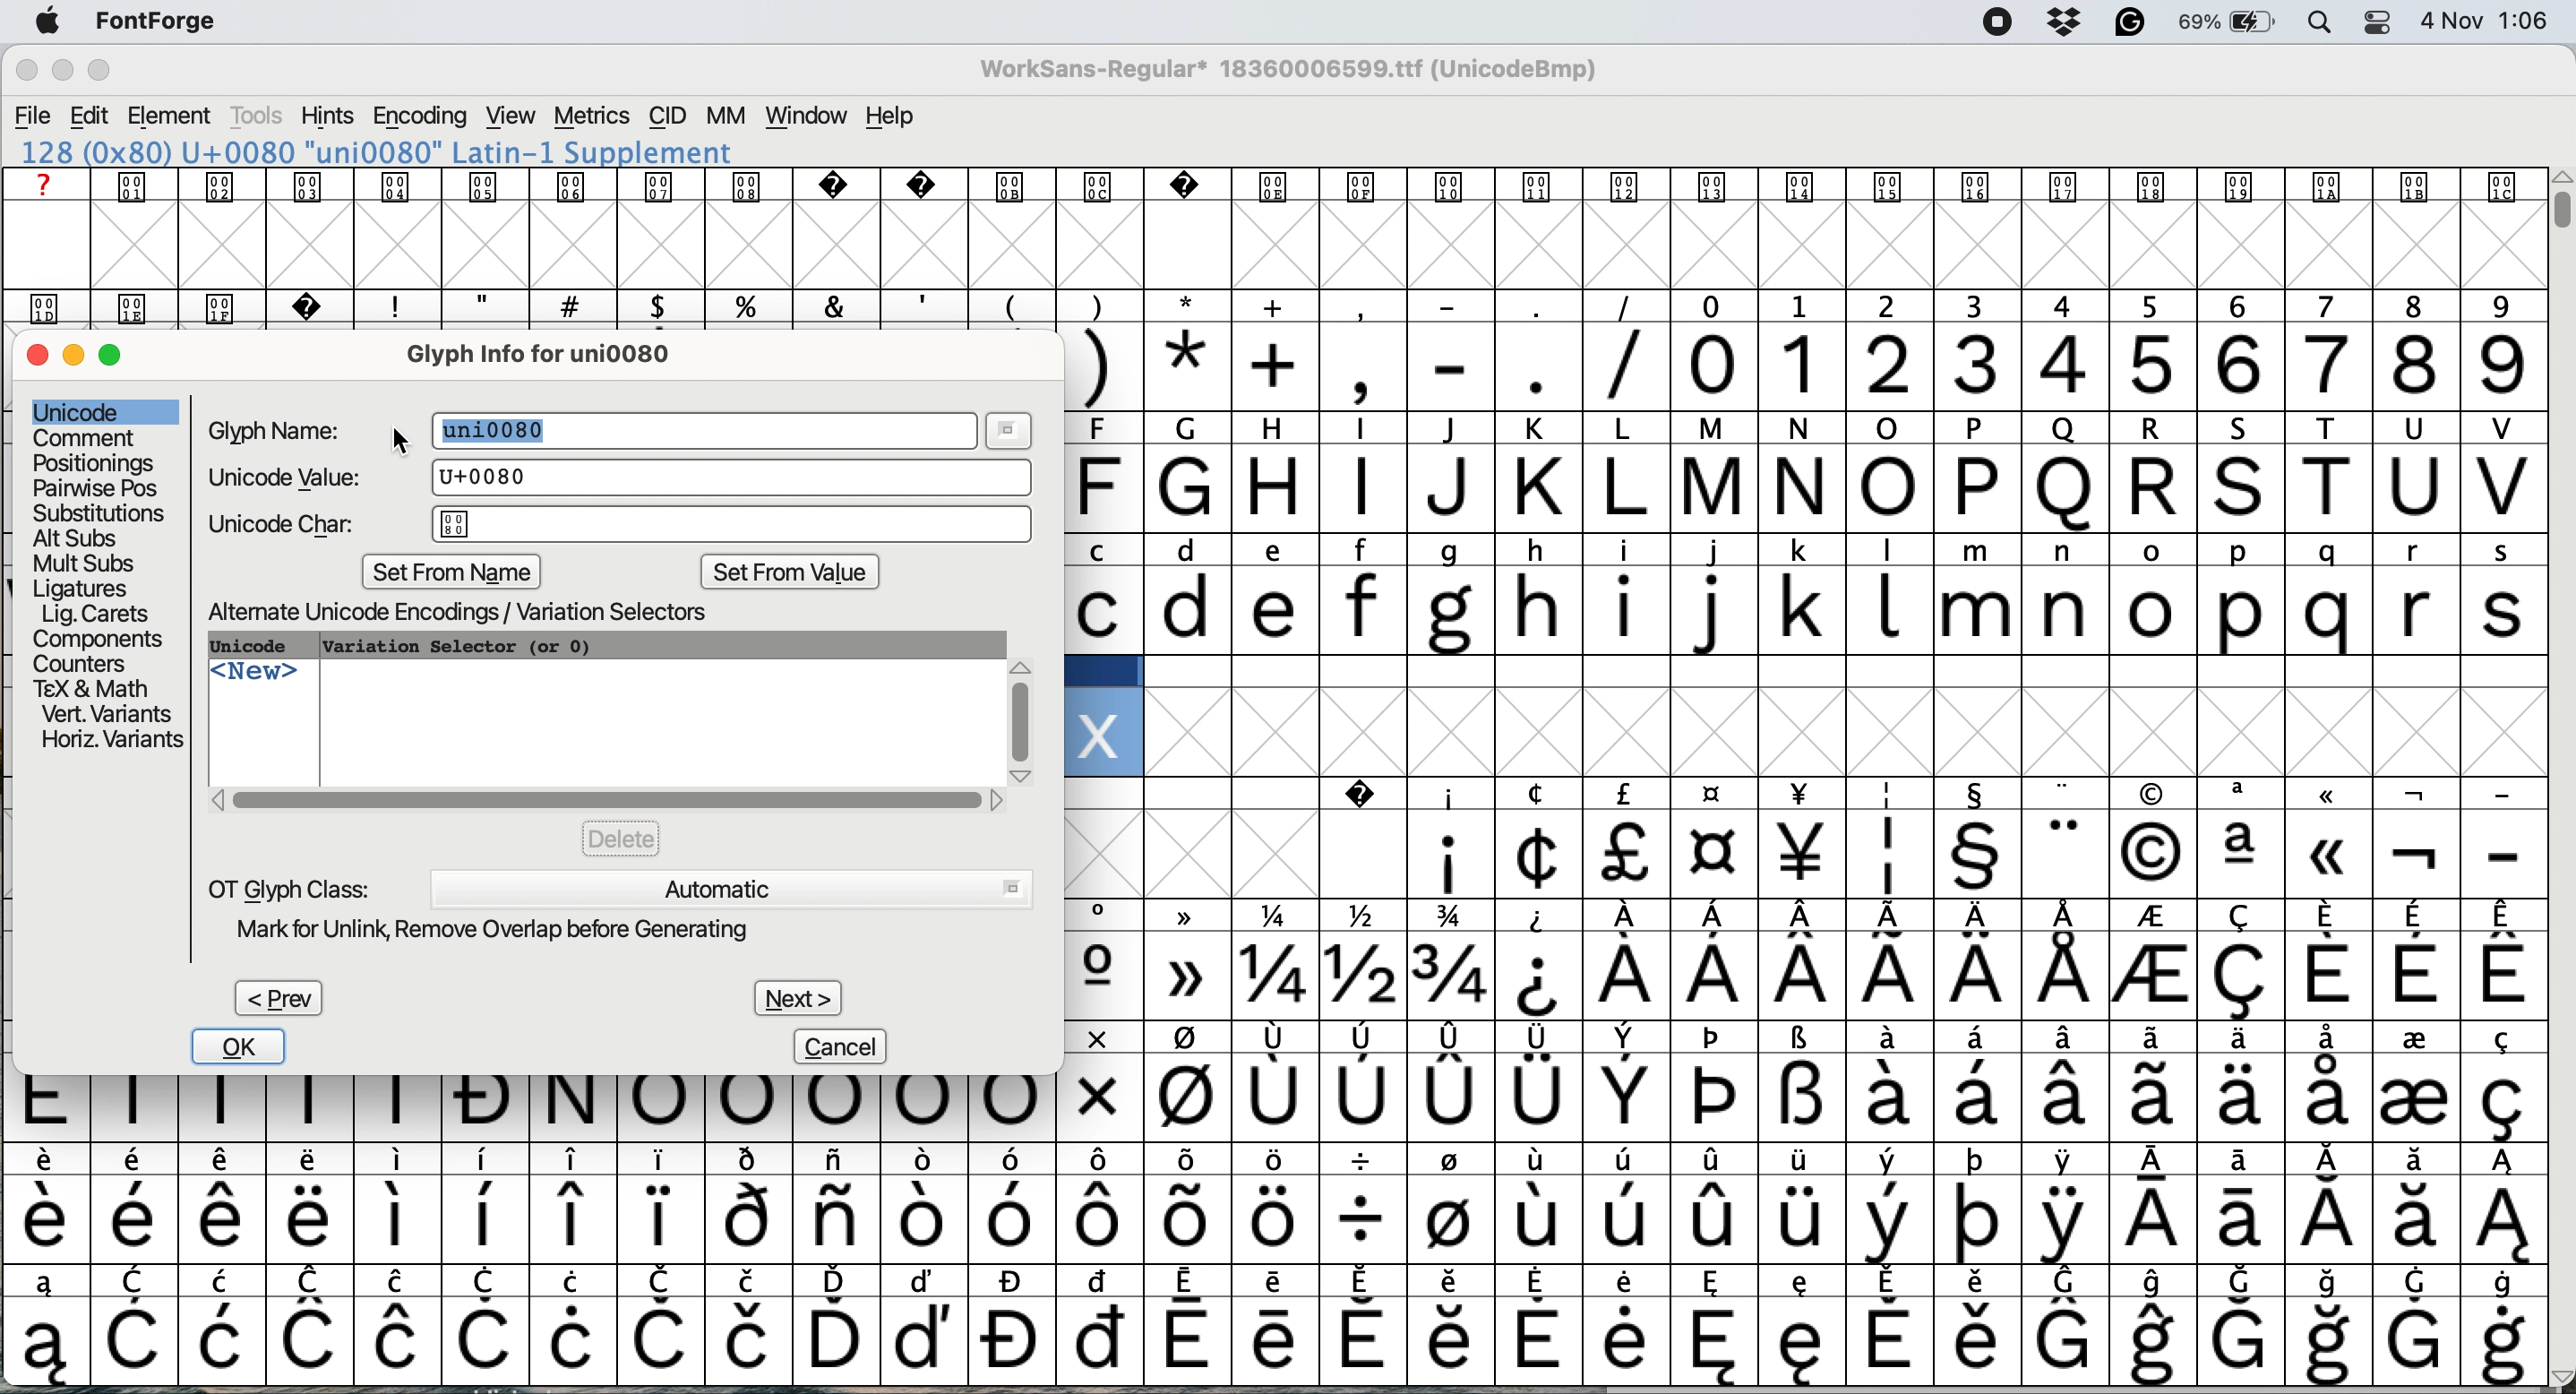  I want to click on lower case letters a to s, so click(1802, 609).